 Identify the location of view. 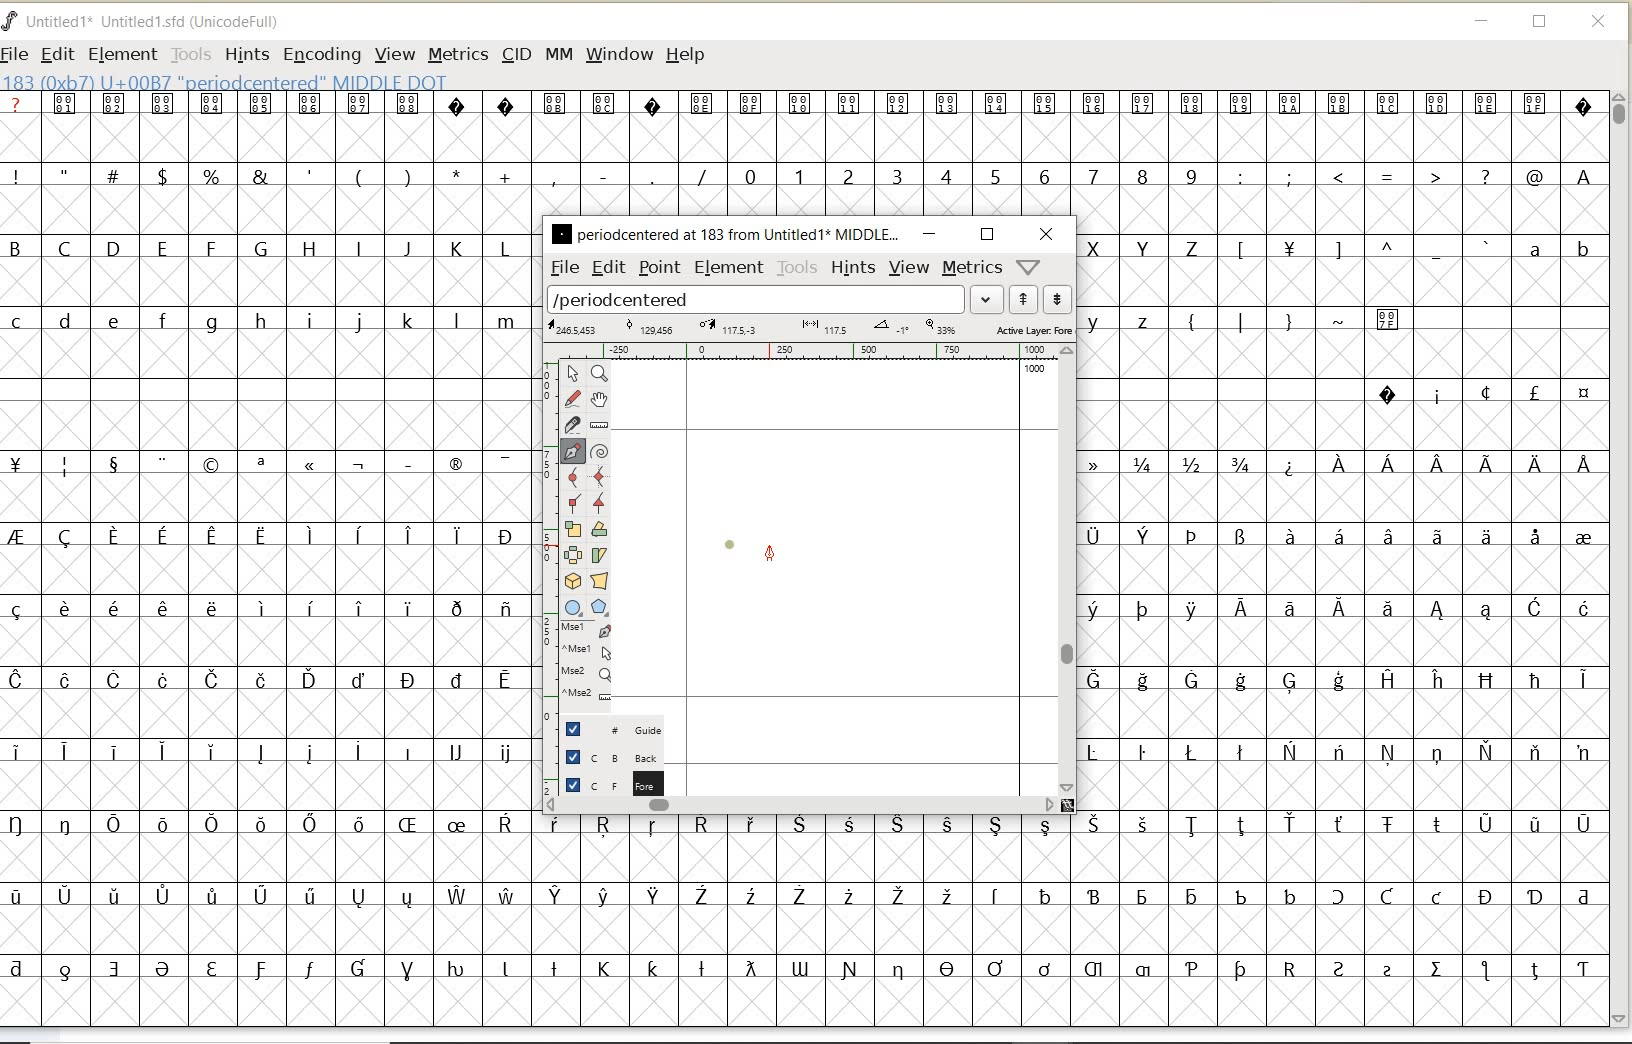
(910, 267).